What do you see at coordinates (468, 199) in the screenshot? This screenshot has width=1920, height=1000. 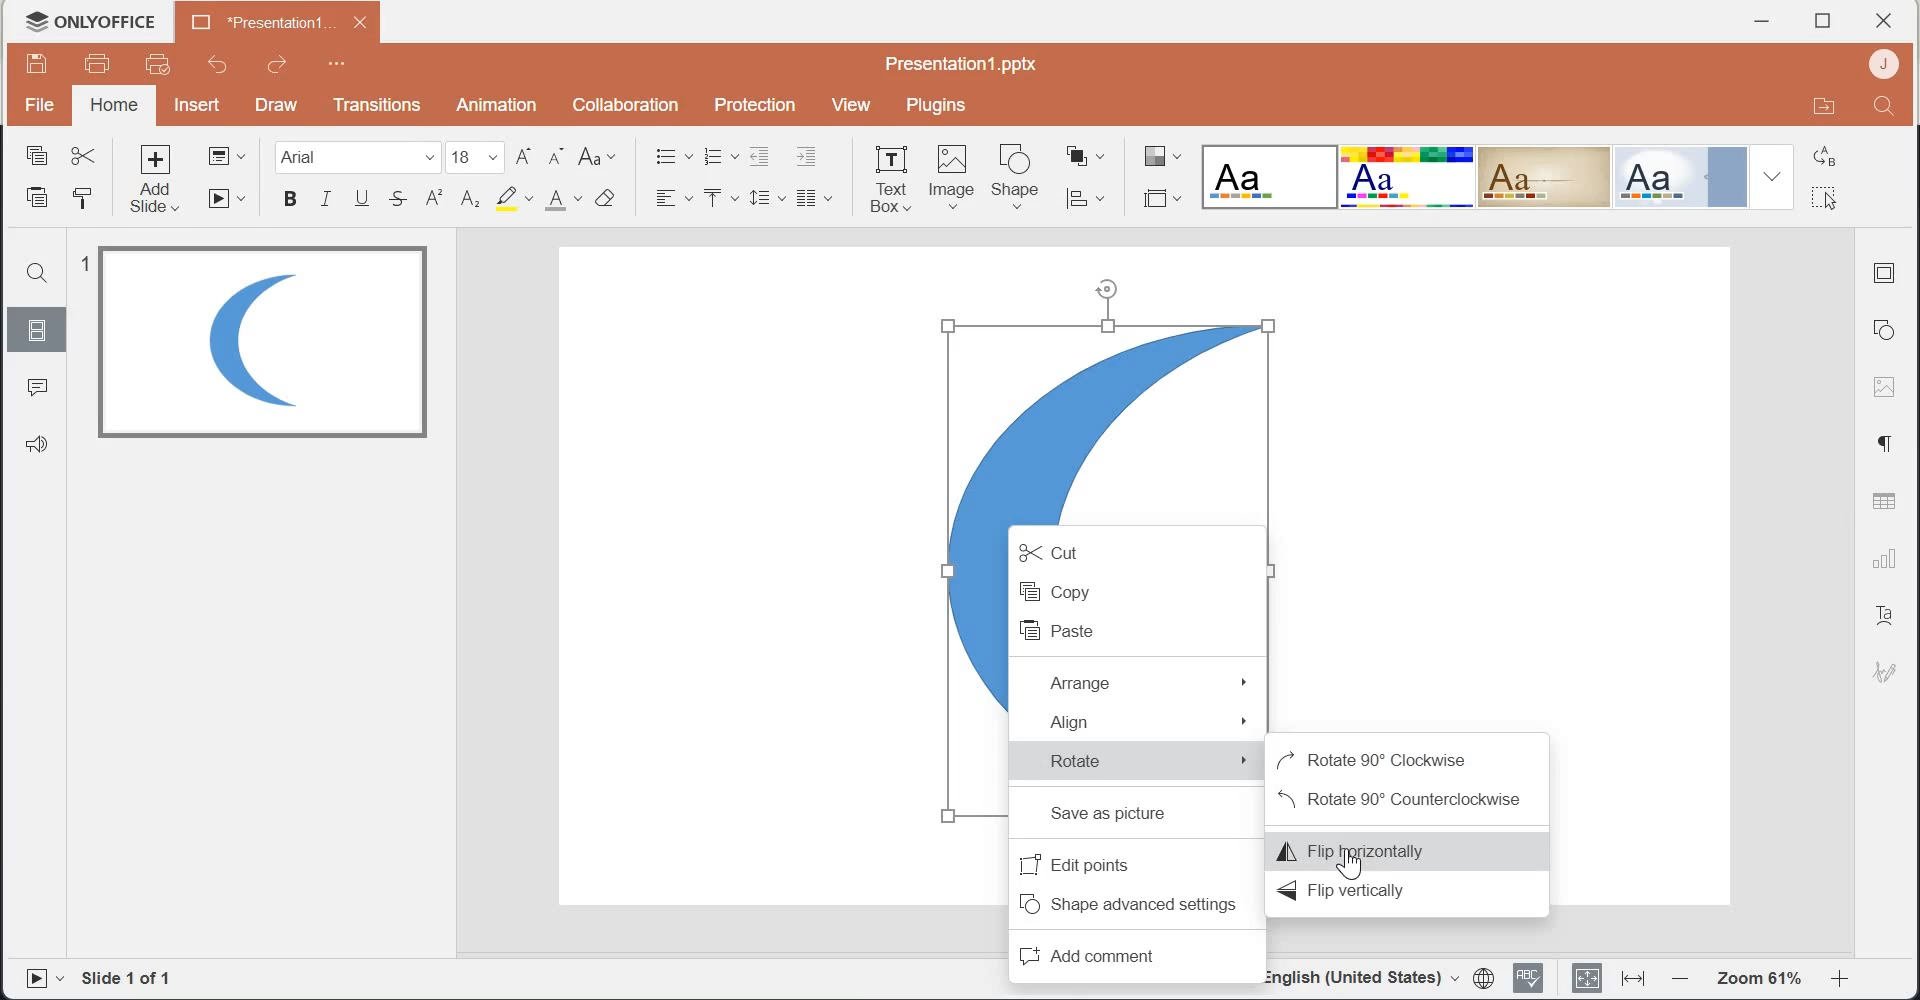 I see `Subscript` at bounding box center [468, 199].